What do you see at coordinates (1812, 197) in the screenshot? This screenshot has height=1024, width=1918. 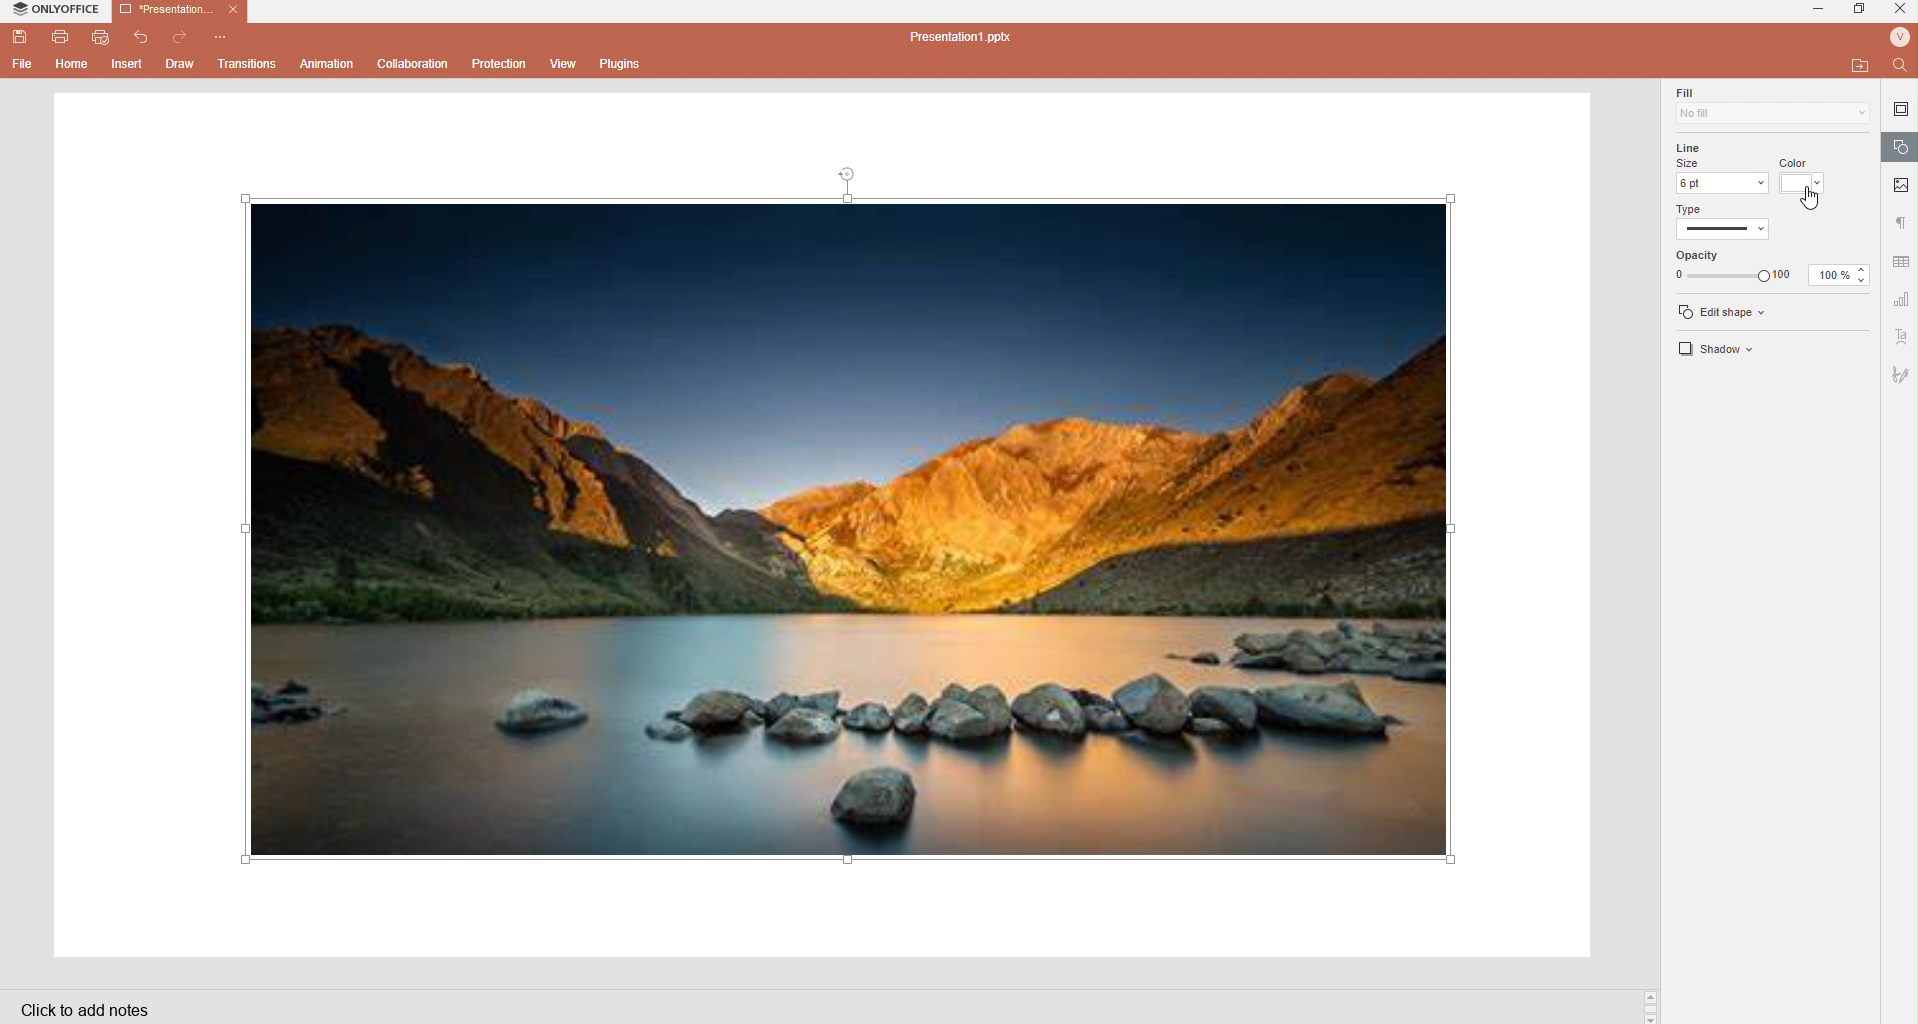 I see `Cursor` at bounding box center [1812, 197].